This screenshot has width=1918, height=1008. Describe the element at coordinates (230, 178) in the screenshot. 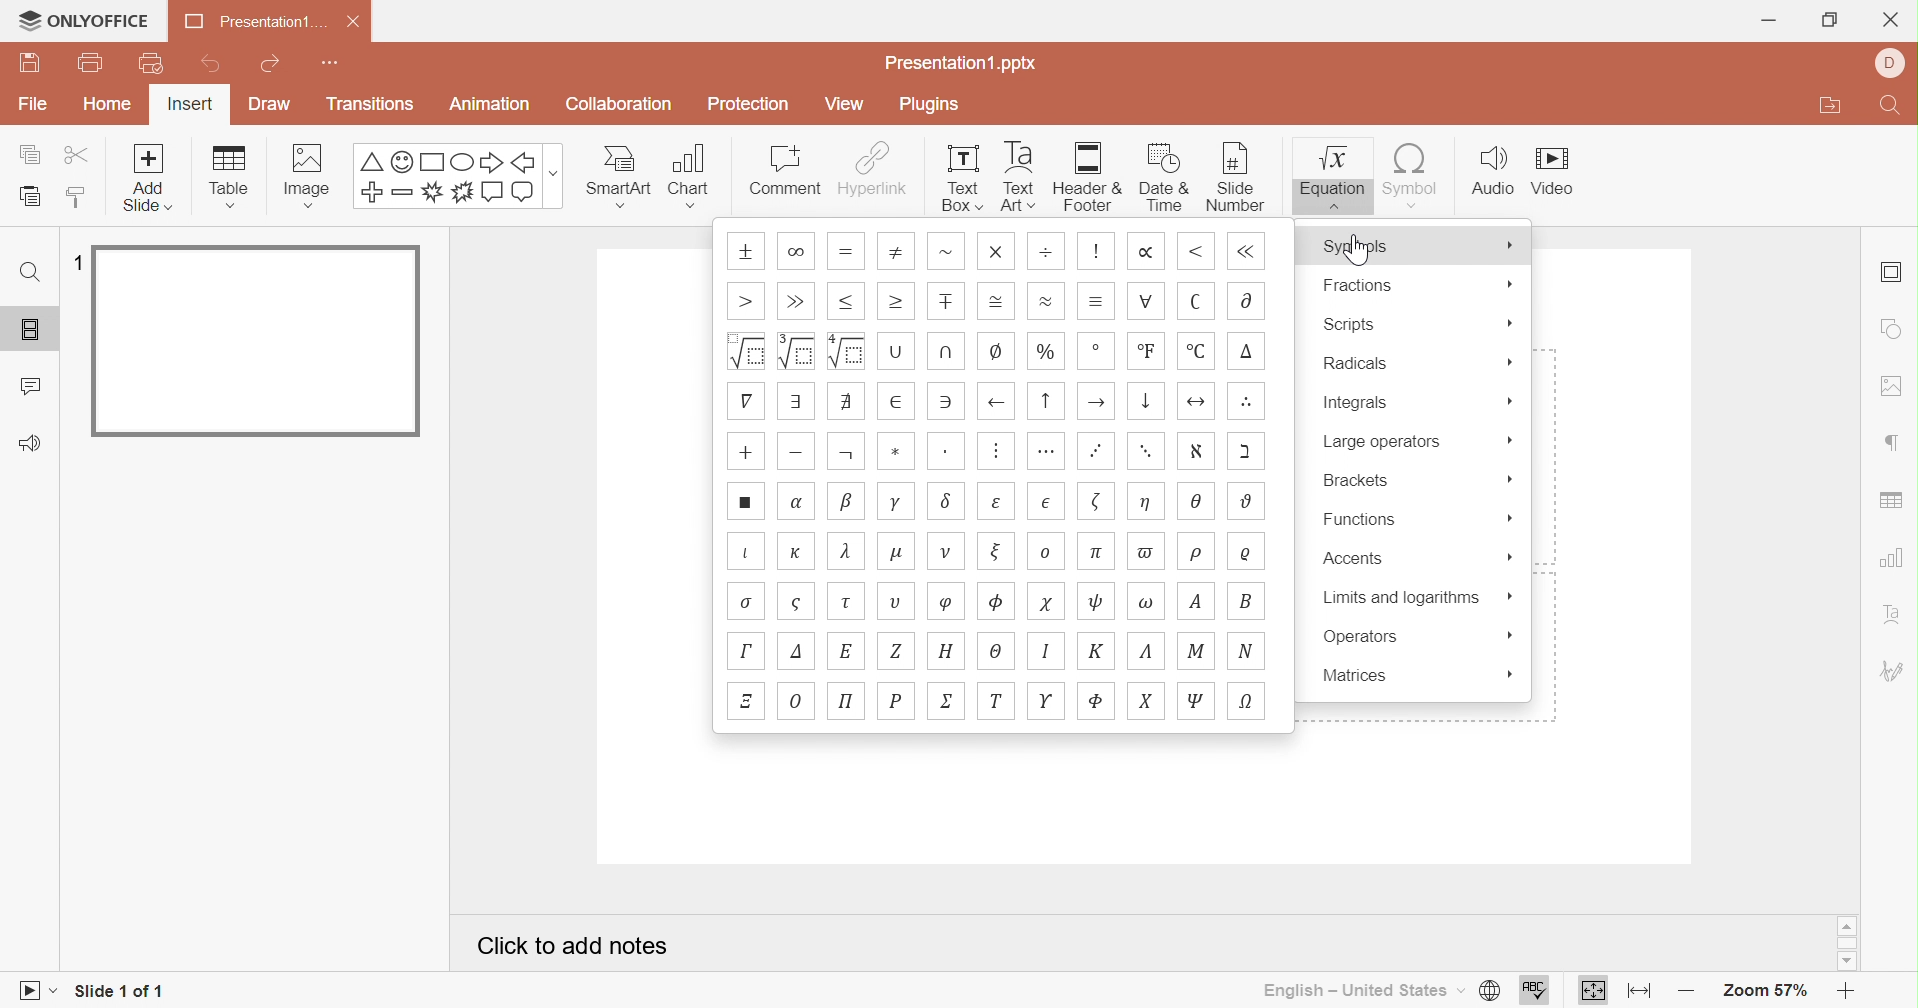

I see `Table` at that location.